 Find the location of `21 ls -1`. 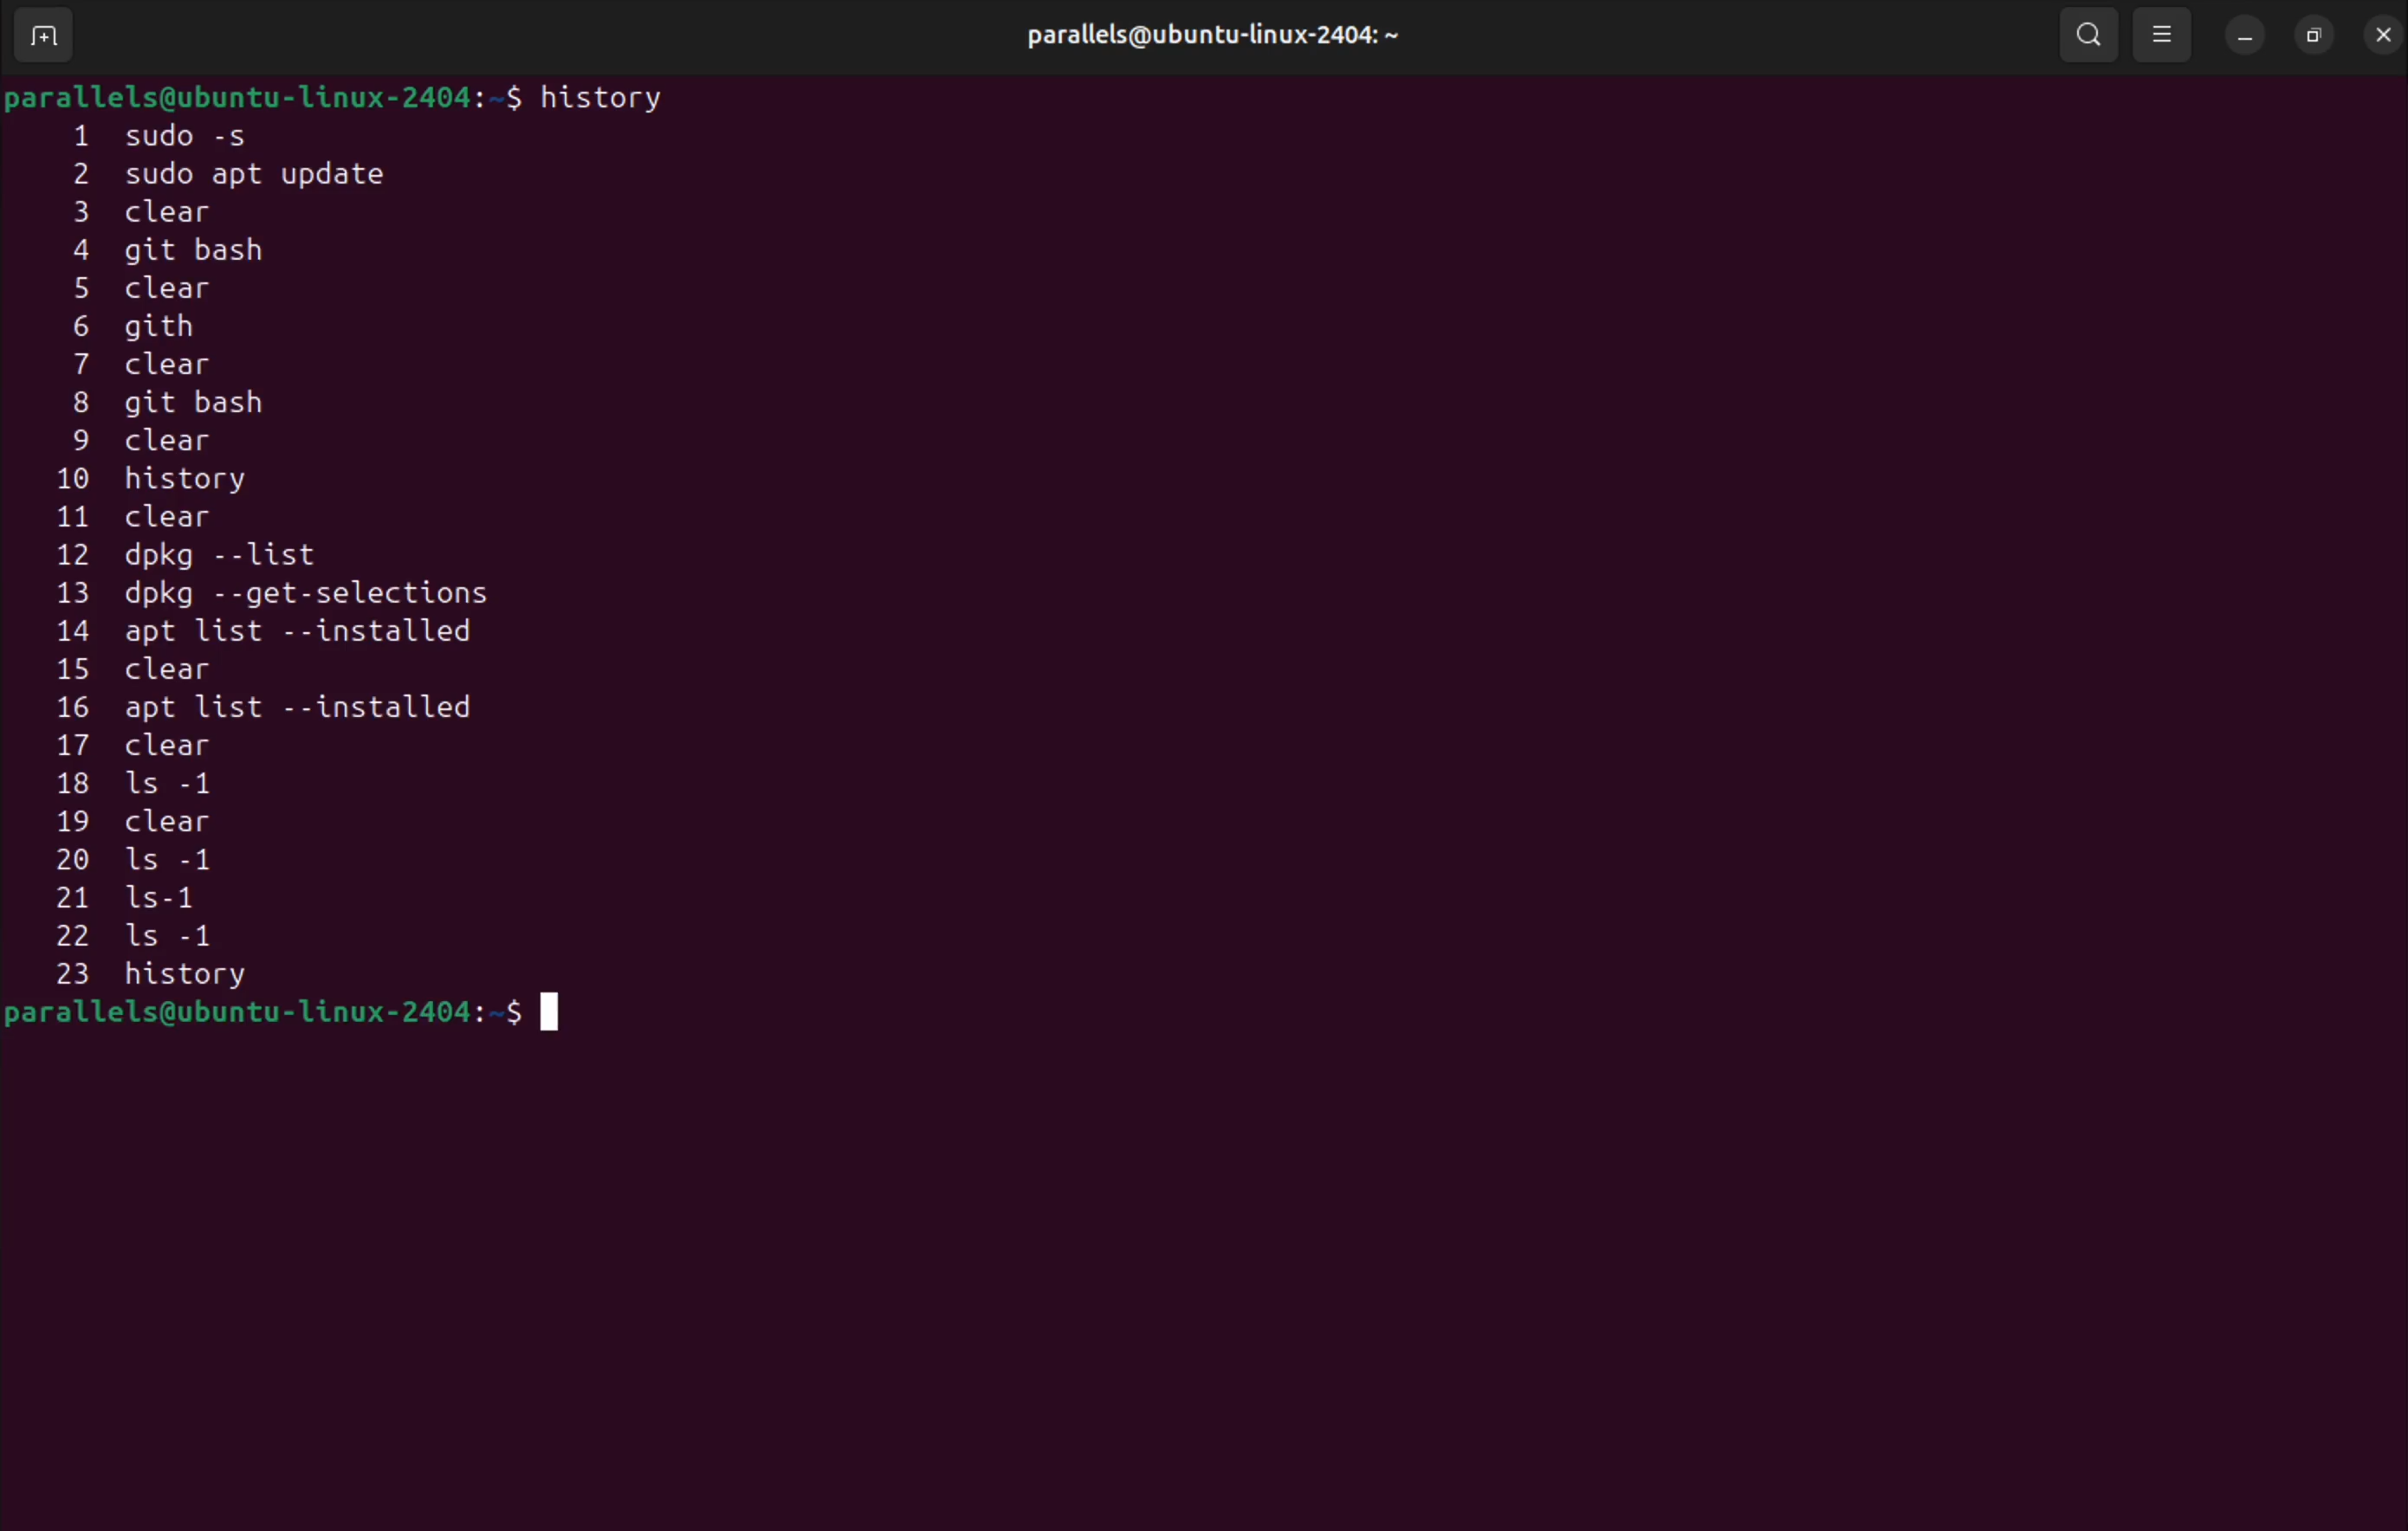

21 ls -1 is located at coordinates (156, 899).